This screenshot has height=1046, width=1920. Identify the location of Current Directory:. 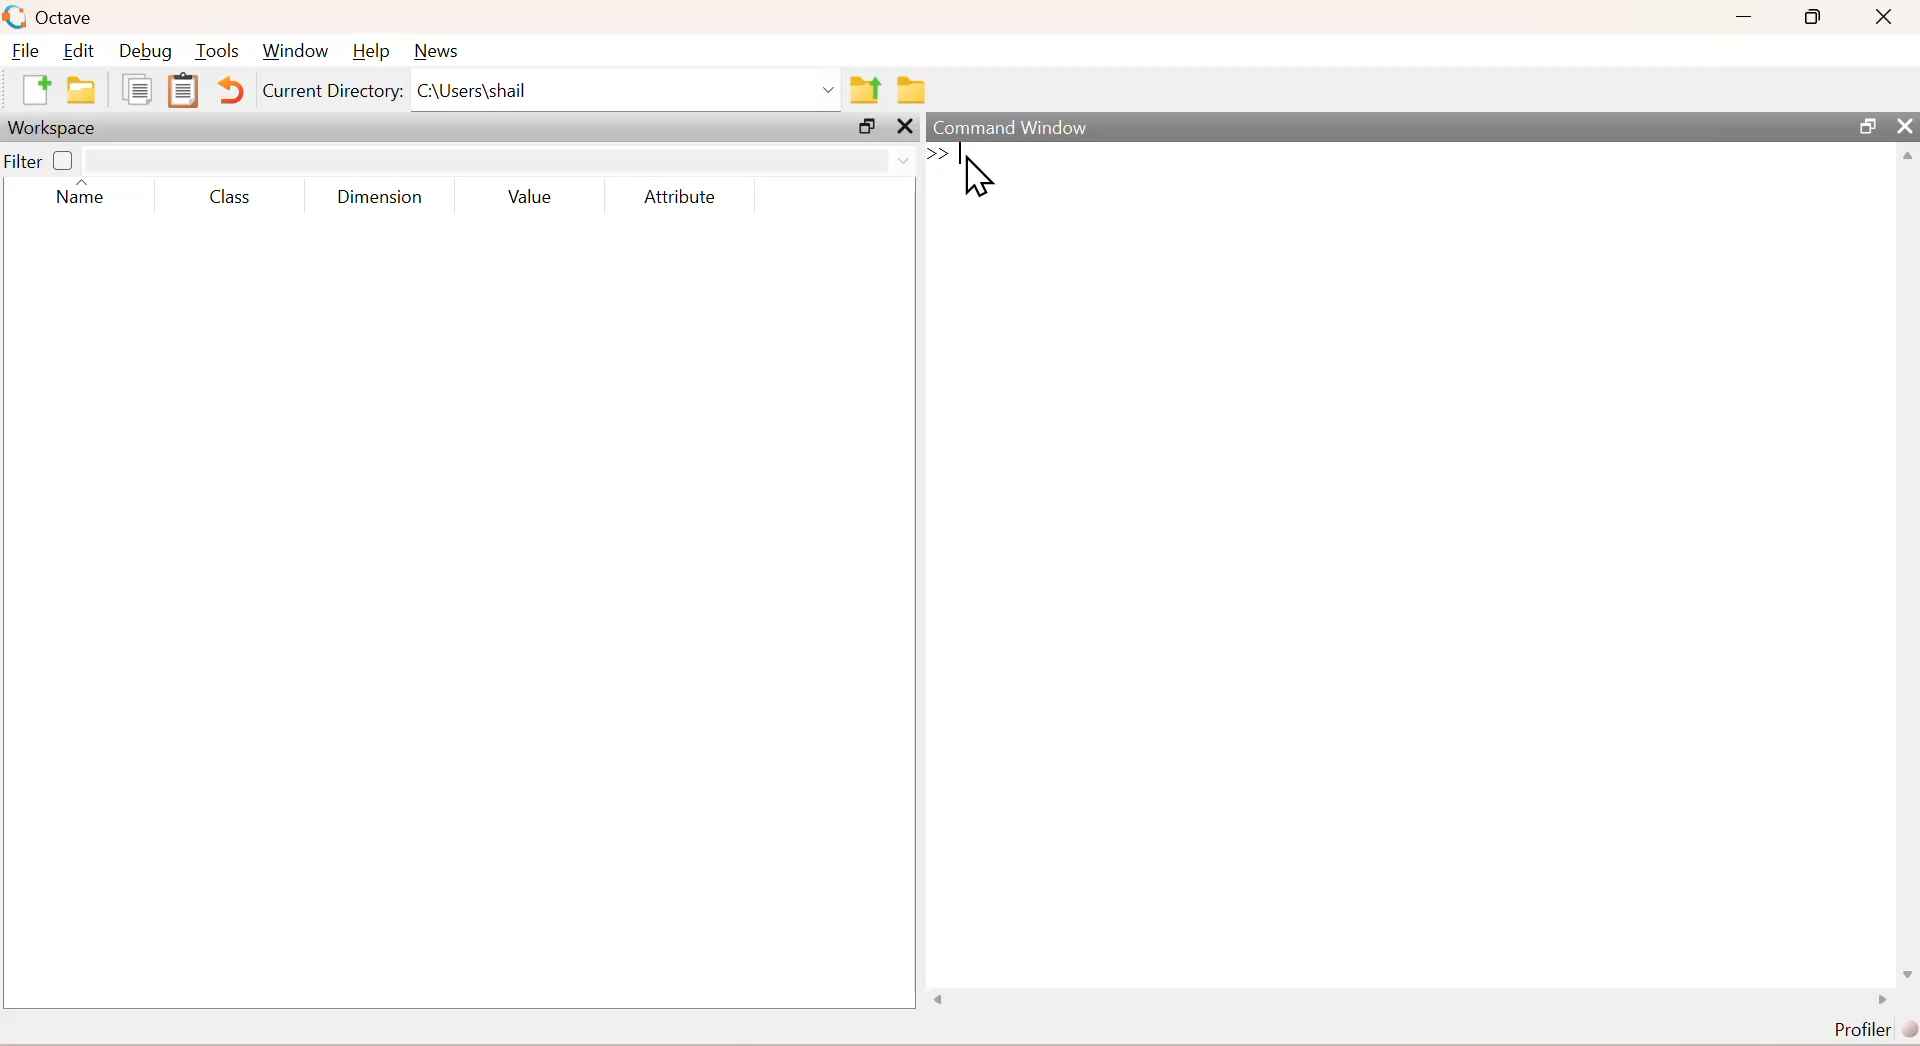
(331, 96).